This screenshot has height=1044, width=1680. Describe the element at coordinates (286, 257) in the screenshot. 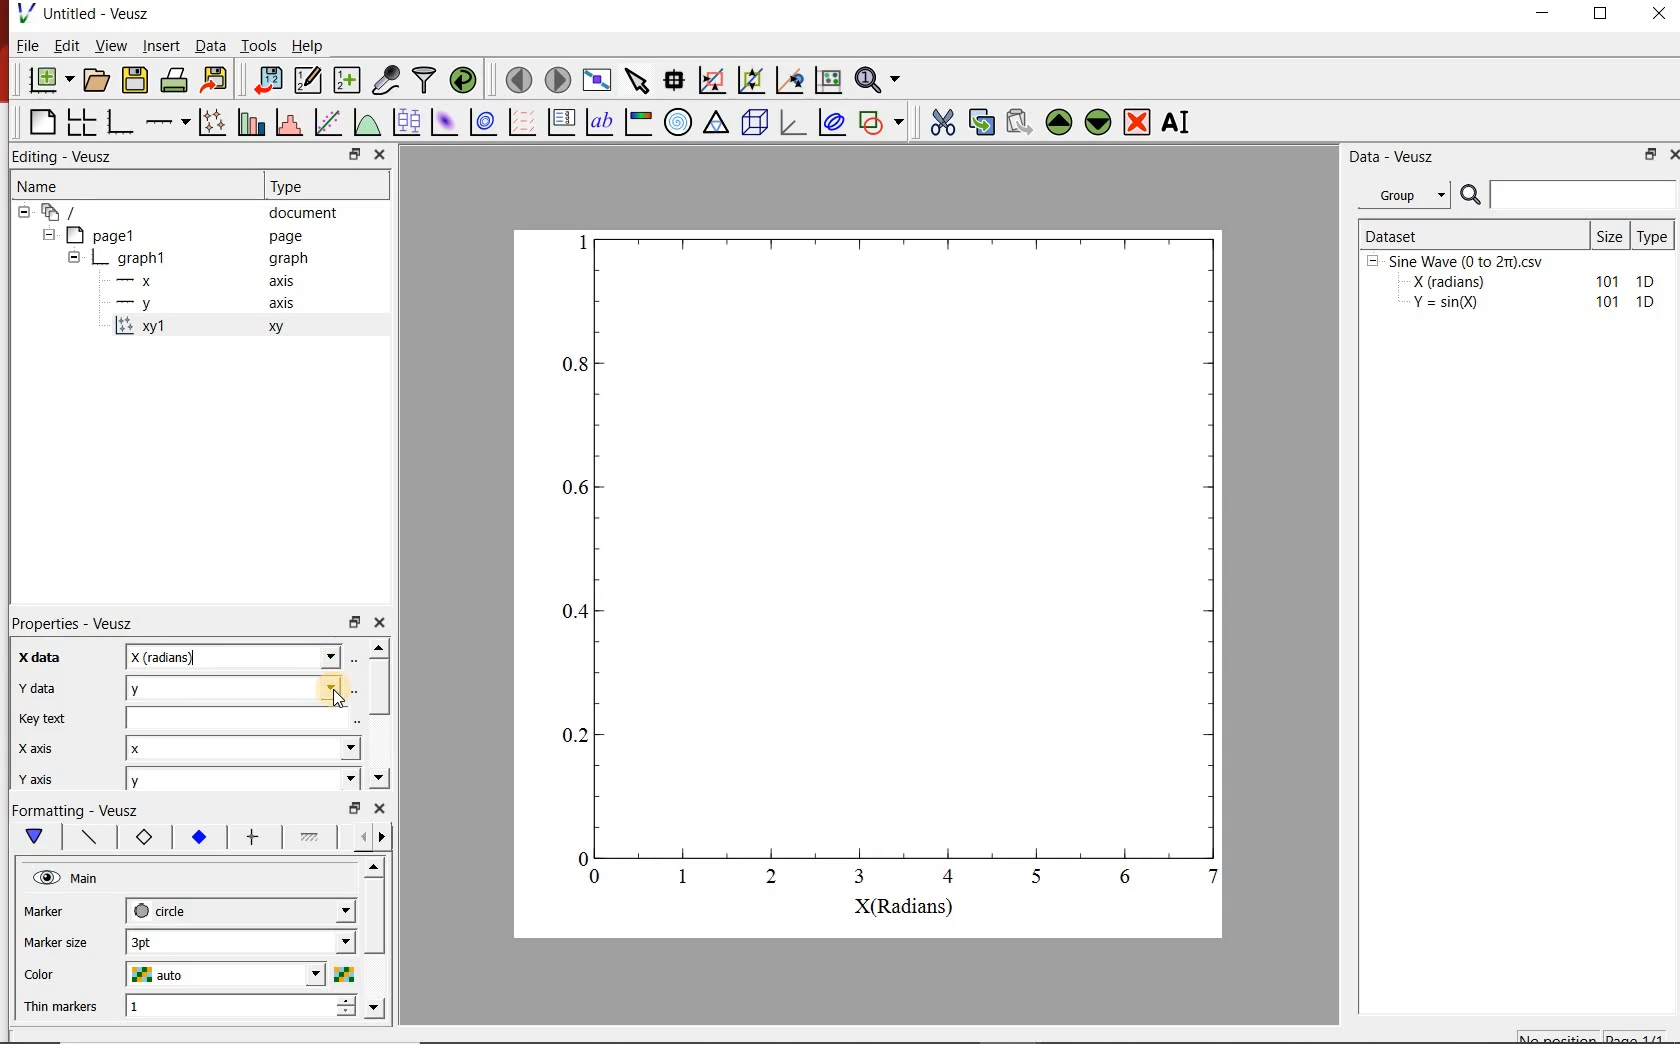

I see `graph` at that location.